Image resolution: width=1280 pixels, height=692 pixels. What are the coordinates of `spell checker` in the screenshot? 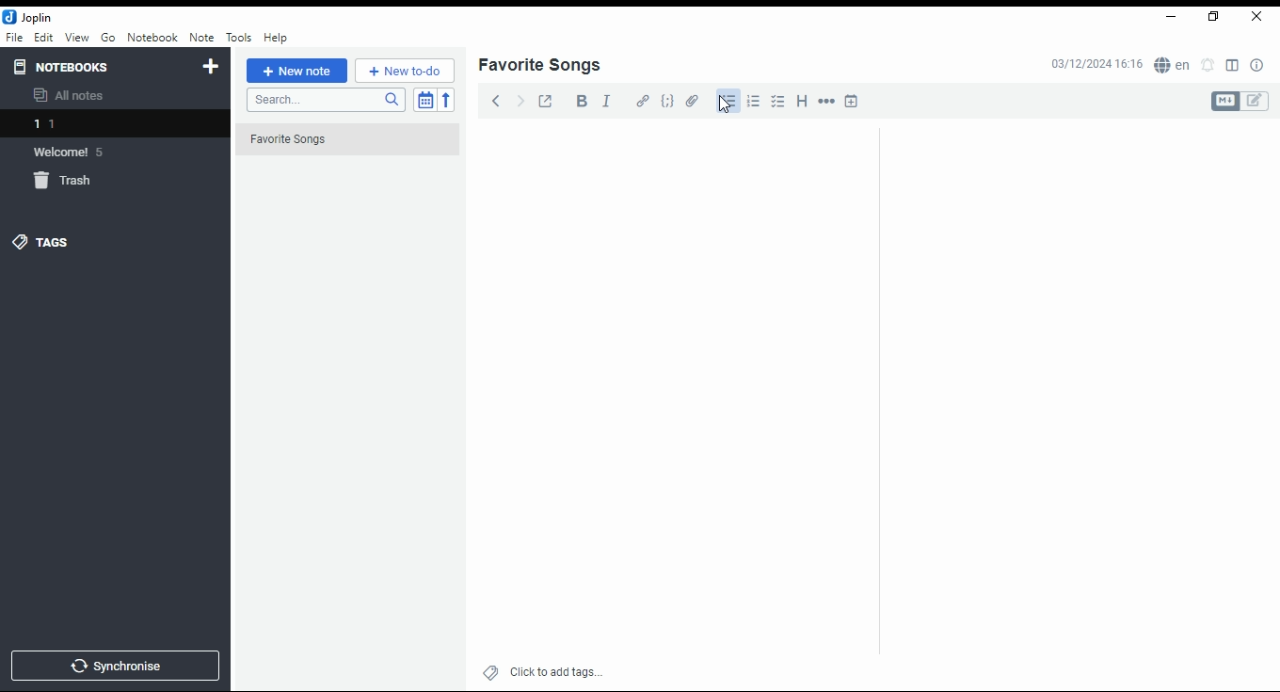 It's located at (1174, 64).